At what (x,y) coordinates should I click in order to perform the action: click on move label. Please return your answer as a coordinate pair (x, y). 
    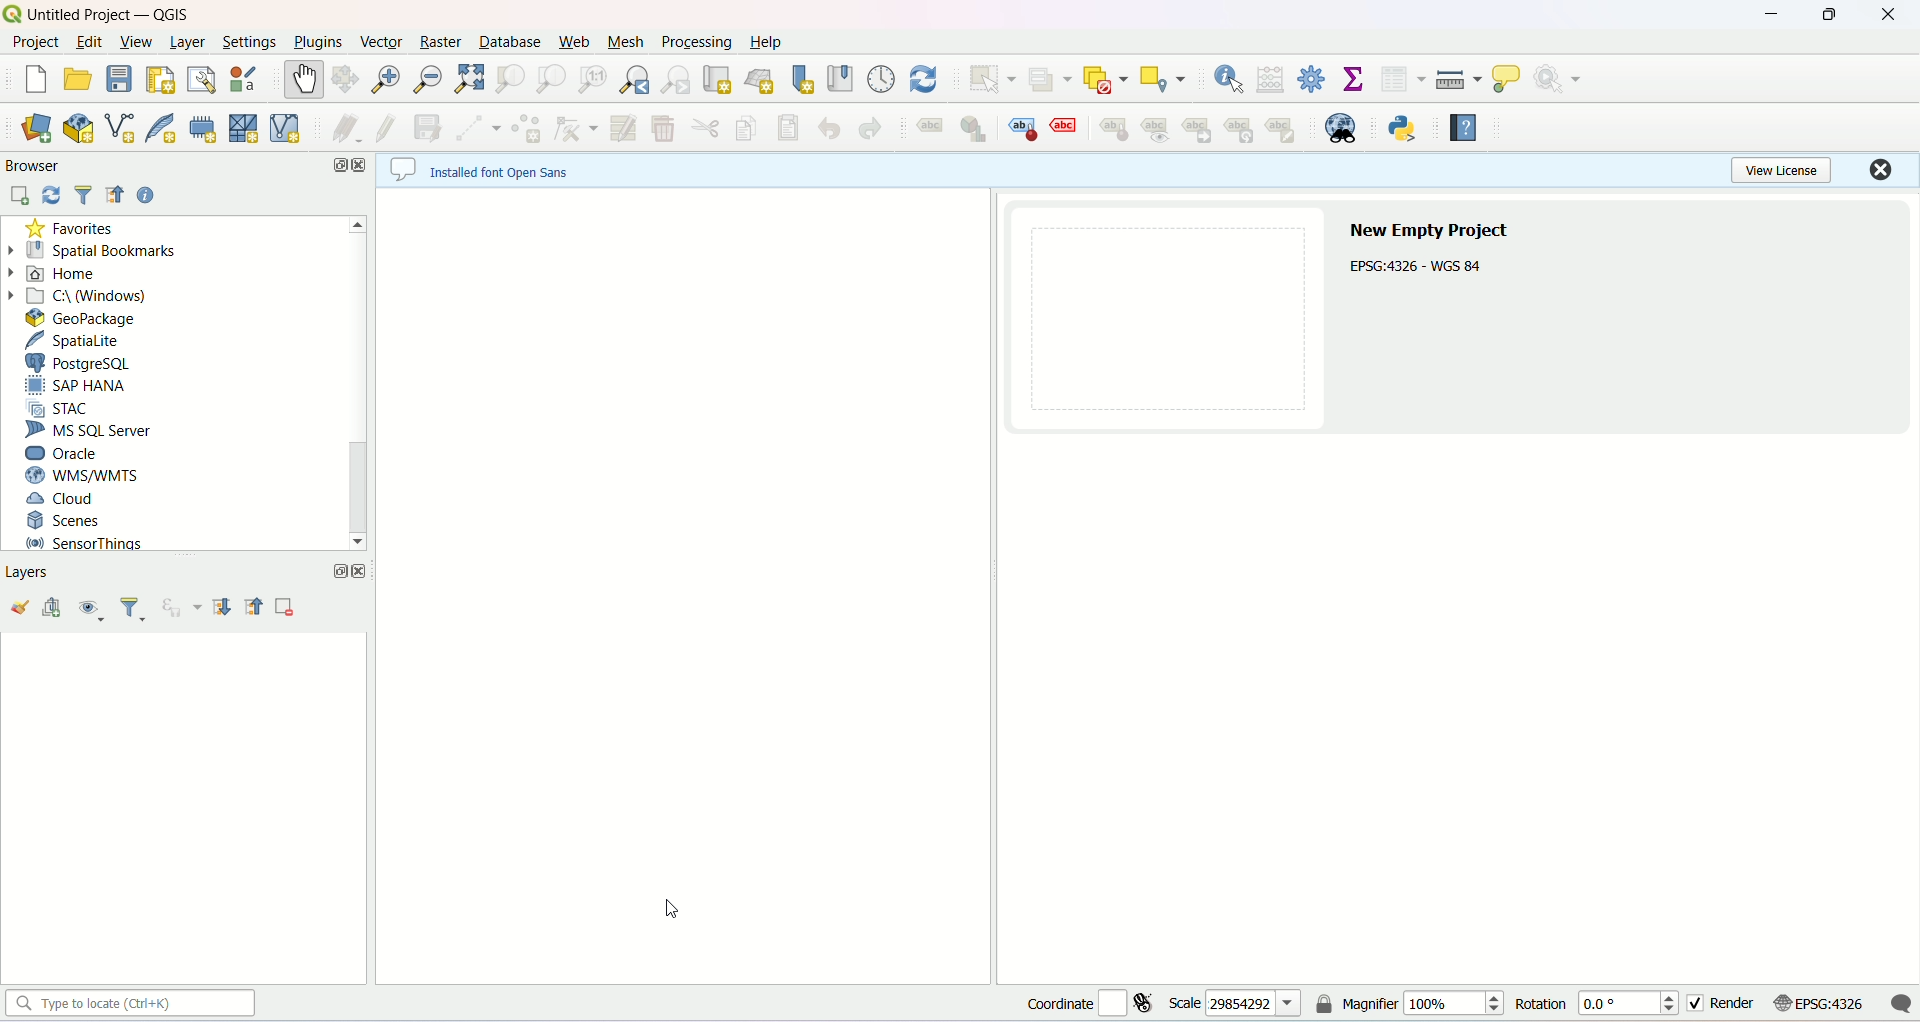
    Looking at the image, I should click on (1201, 134).